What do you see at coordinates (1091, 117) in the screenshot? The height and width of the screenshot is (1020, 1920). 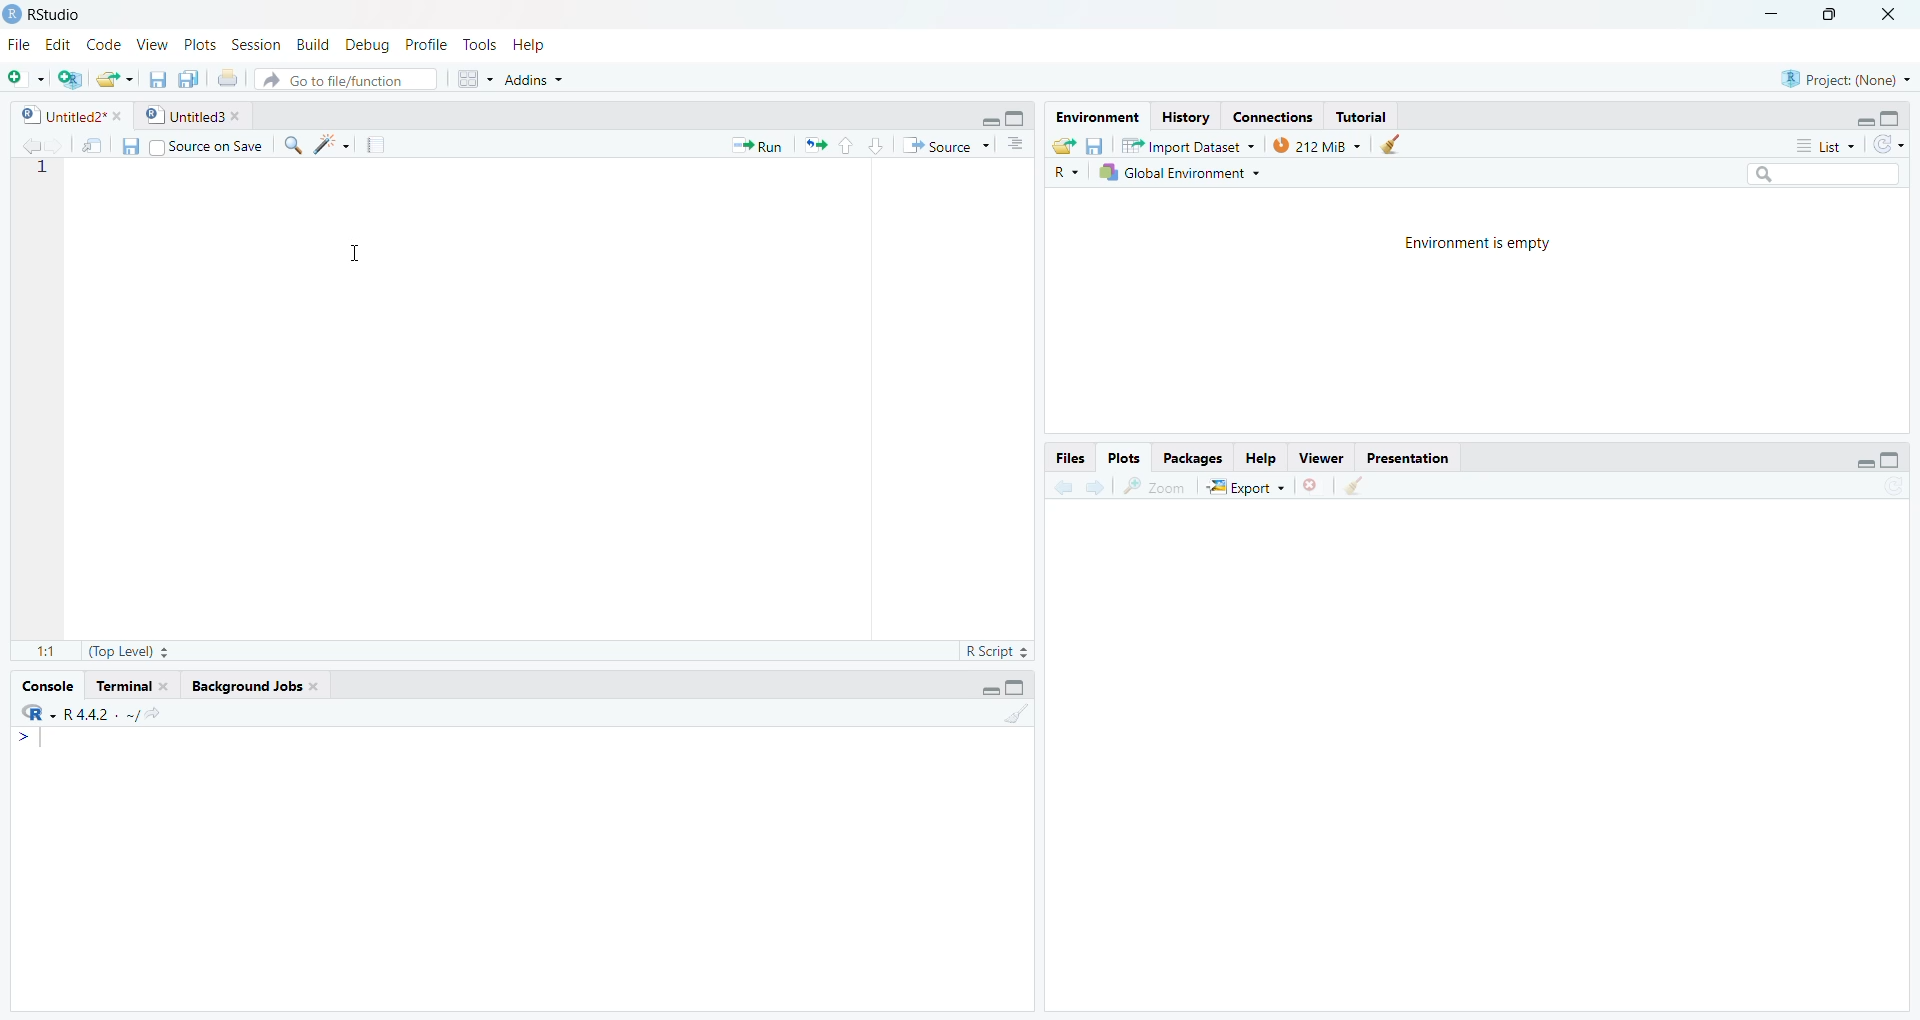 I see `environment` at bounding box center [1091, 117].